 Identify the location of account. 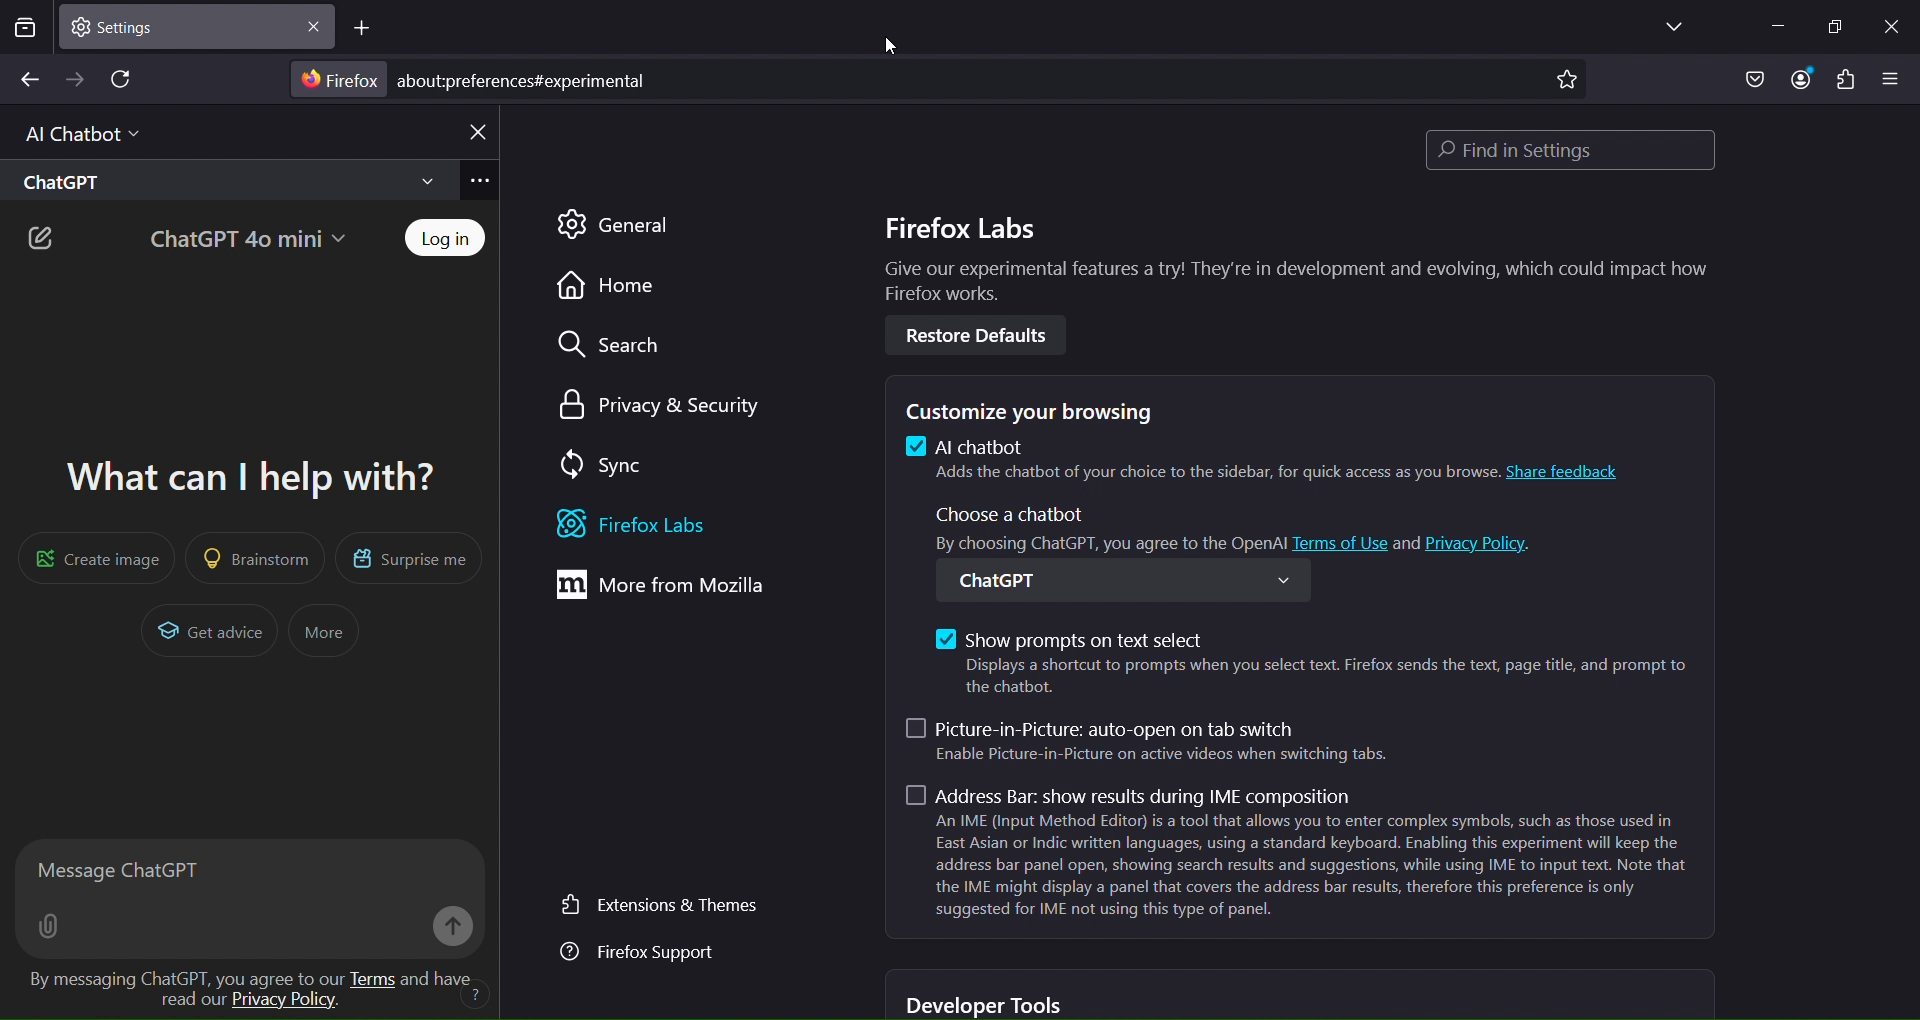
(1797, 79).